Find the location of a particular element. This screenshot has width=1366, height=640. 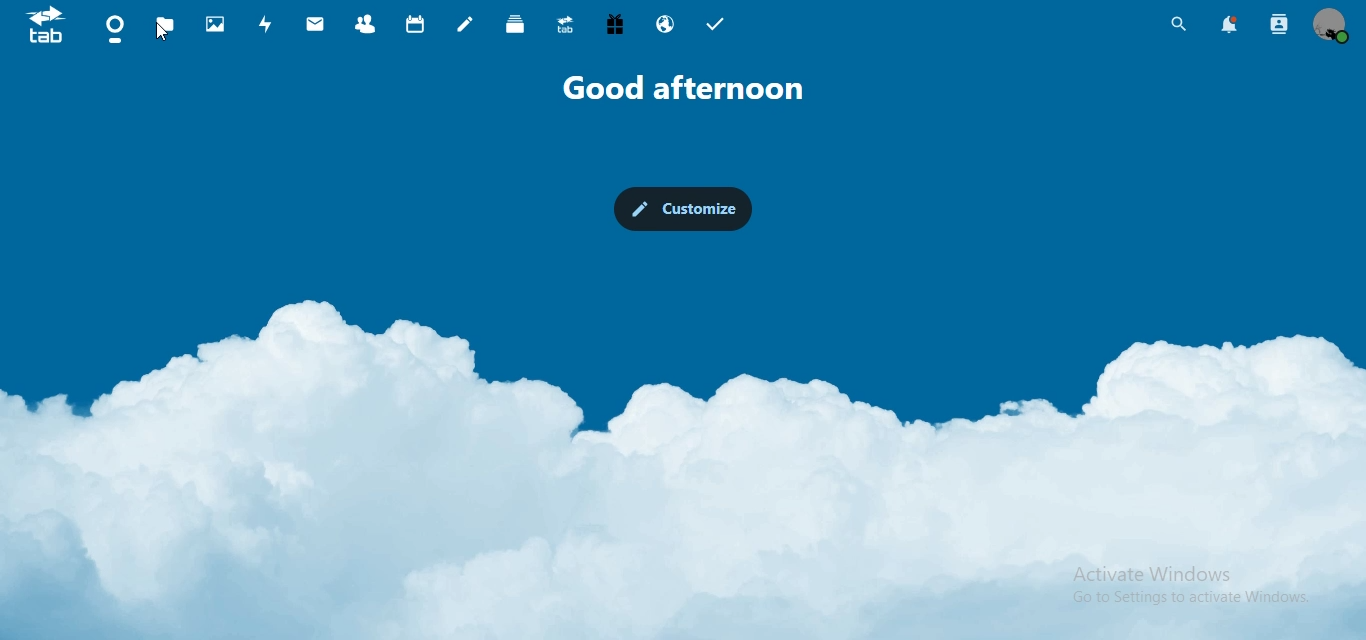

activate windows go to settings to activate windows is located at coordinates (1183, 586).